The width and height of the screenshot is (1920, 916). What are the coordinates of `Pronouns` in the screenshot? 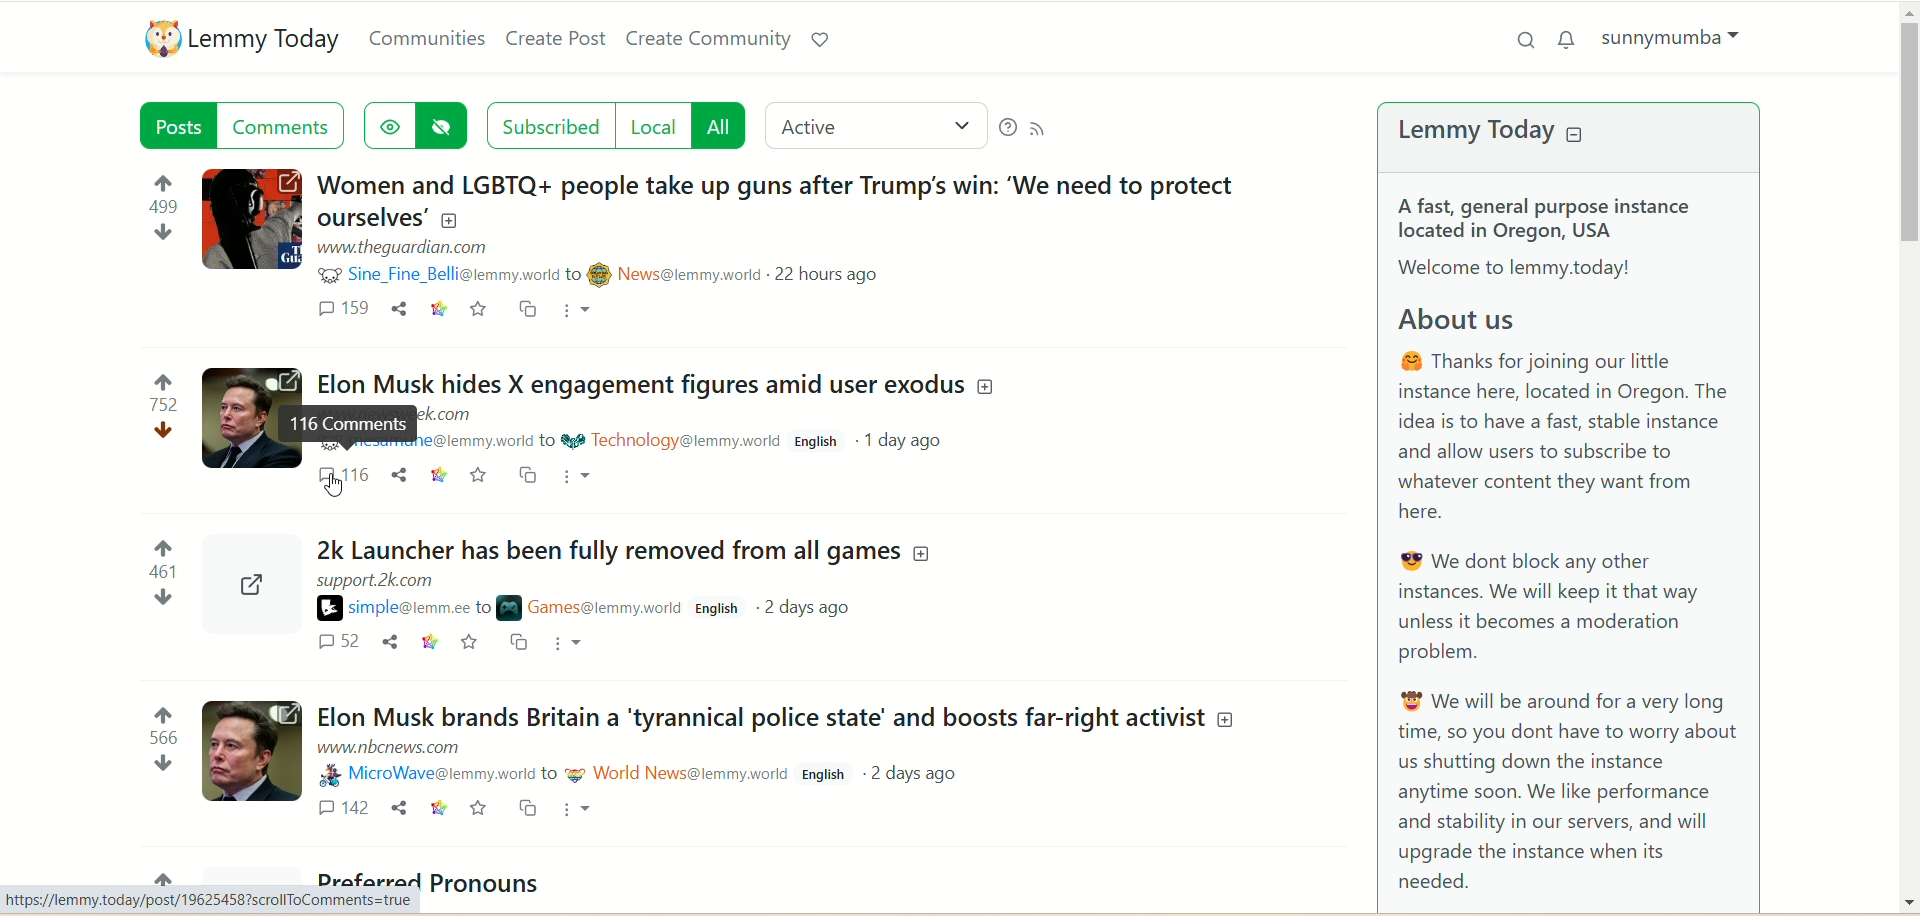 It's located at (490, 883).